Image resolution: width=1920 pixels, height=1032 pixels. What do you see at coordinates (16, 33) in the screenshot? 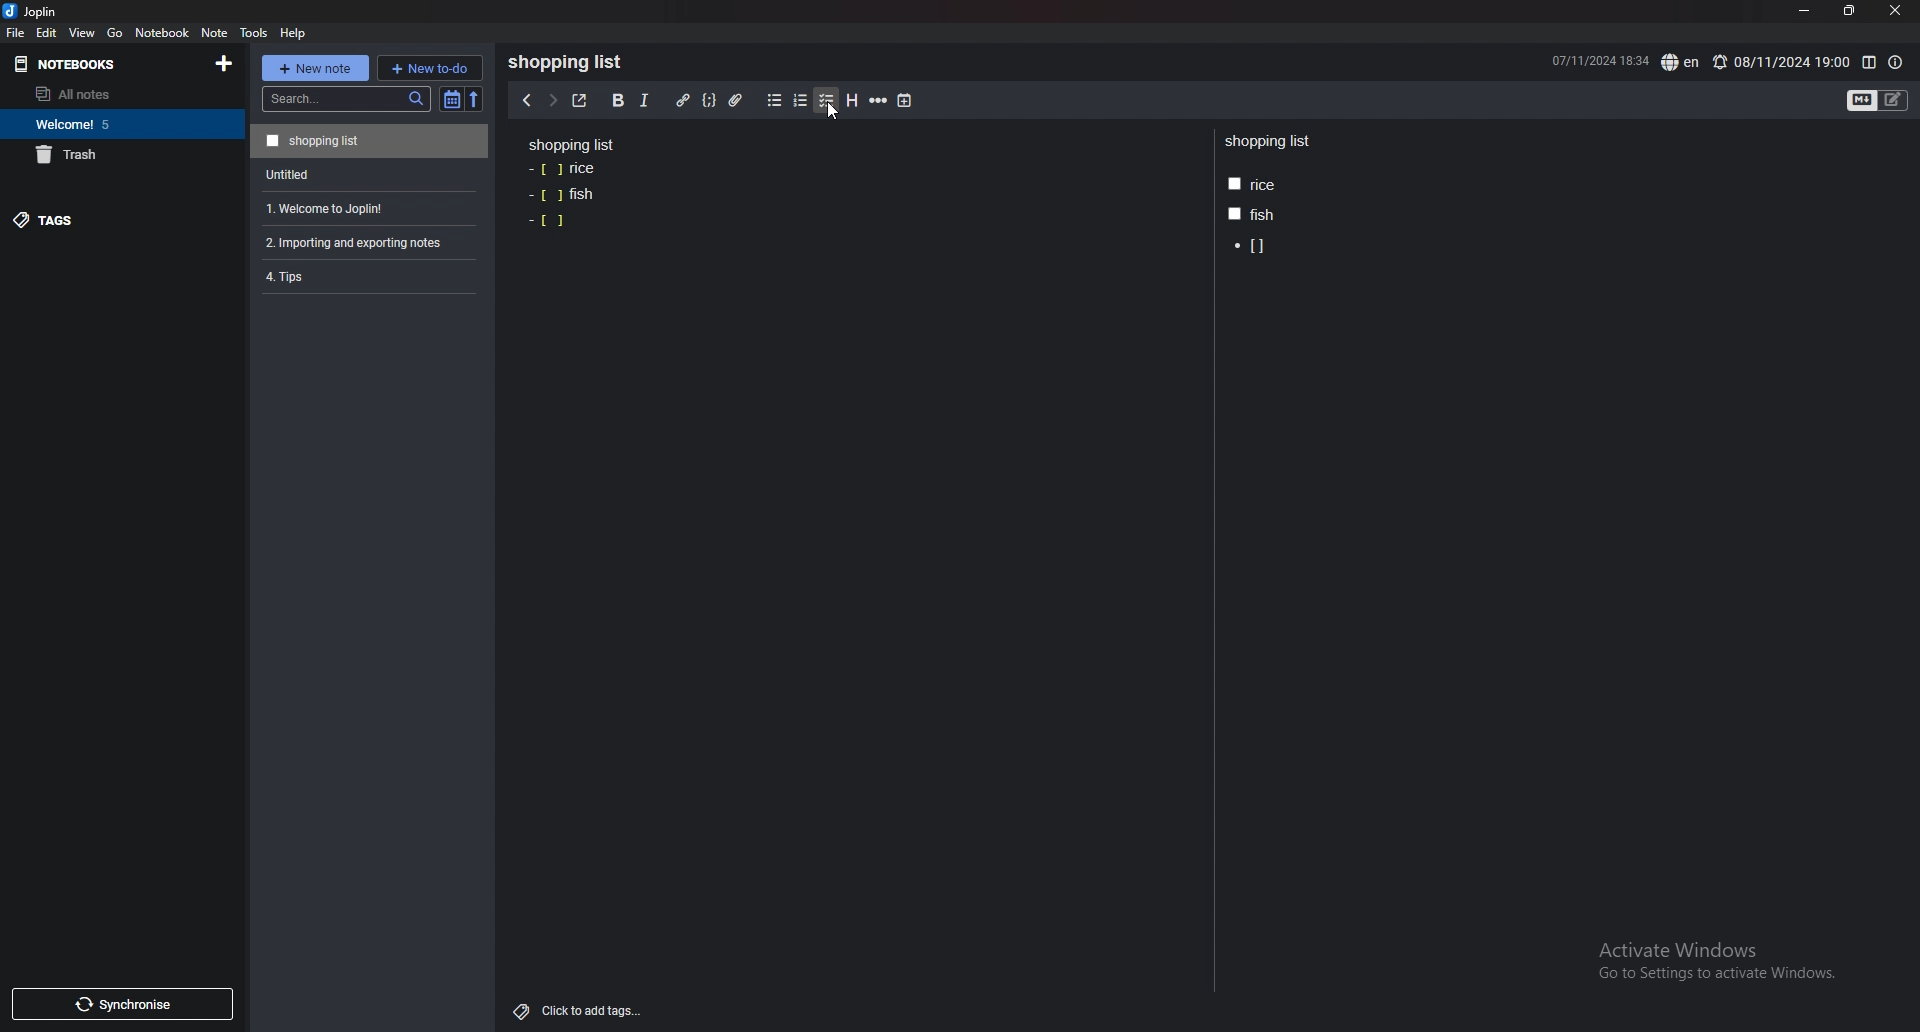
I see `file` at bounding box center [16, 33].